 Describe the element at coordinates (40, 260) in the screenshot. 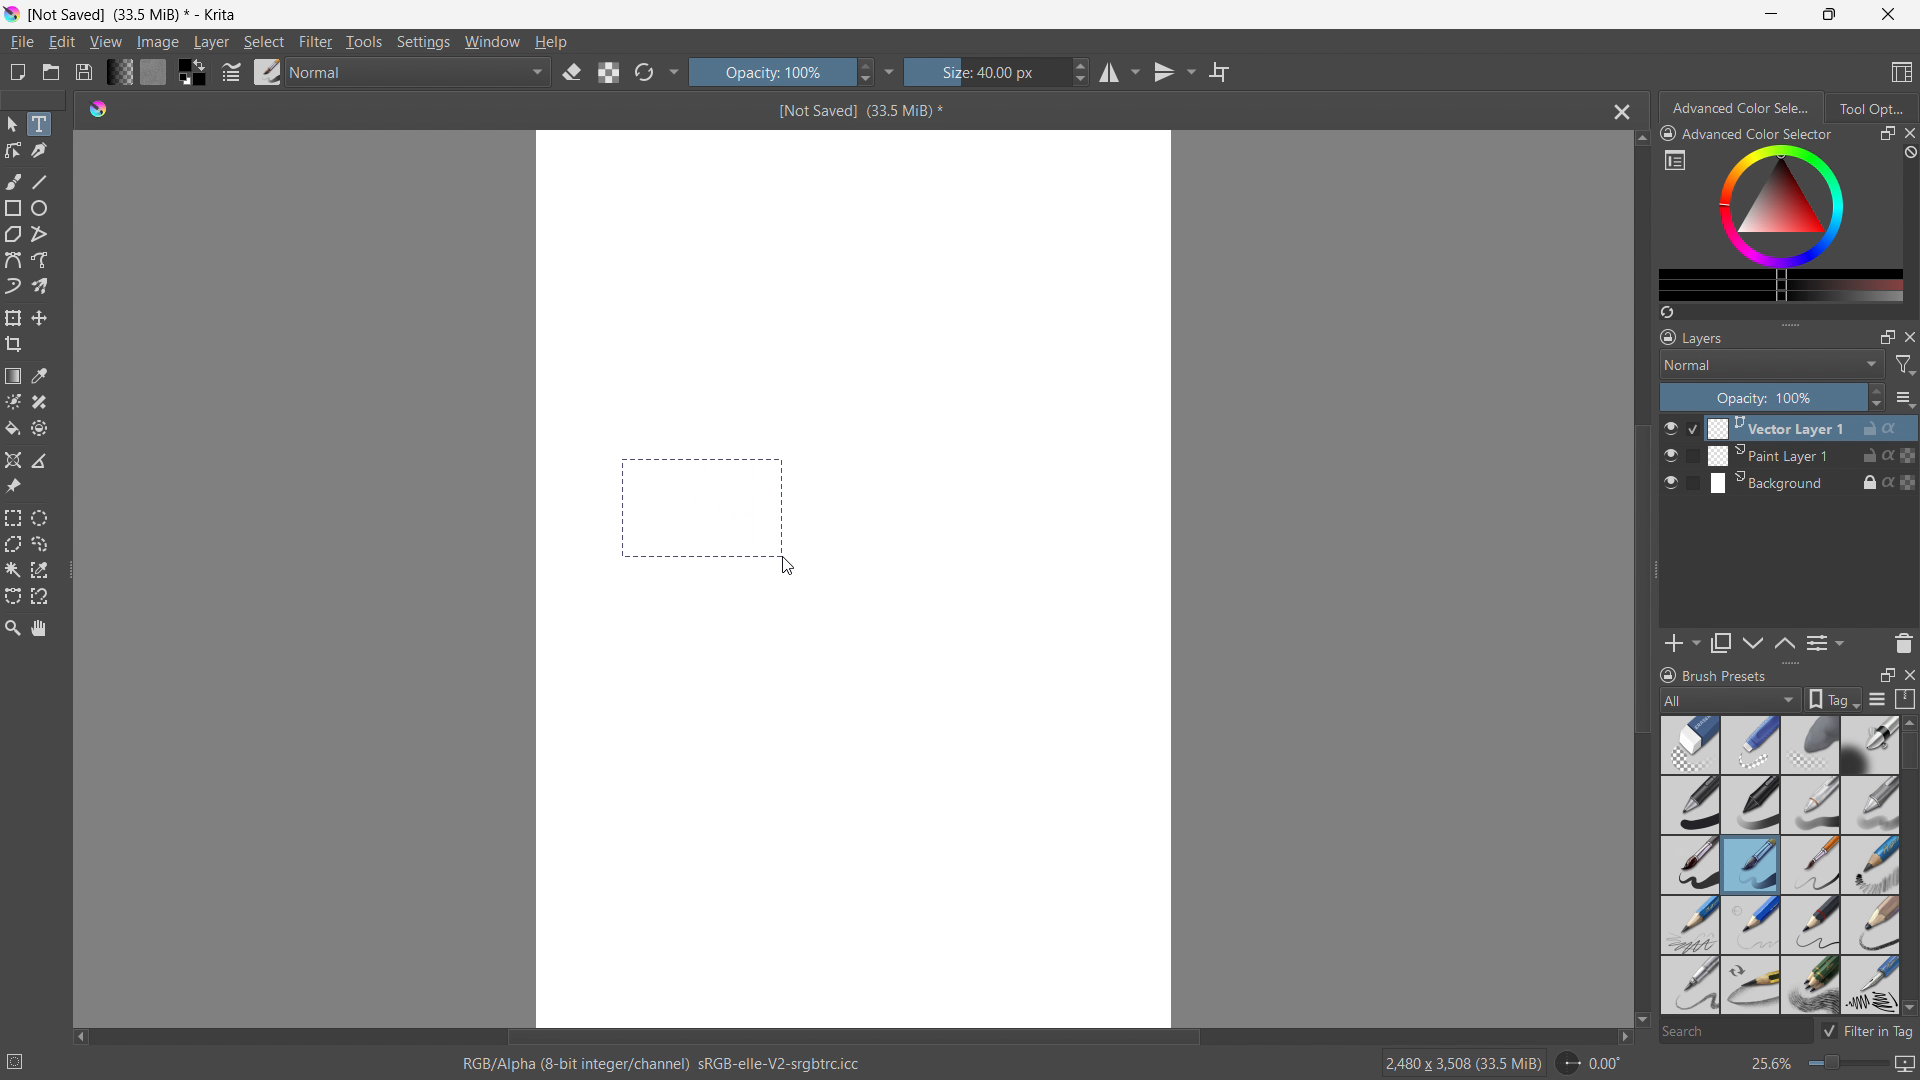

I see `freehand path tool` at that location.